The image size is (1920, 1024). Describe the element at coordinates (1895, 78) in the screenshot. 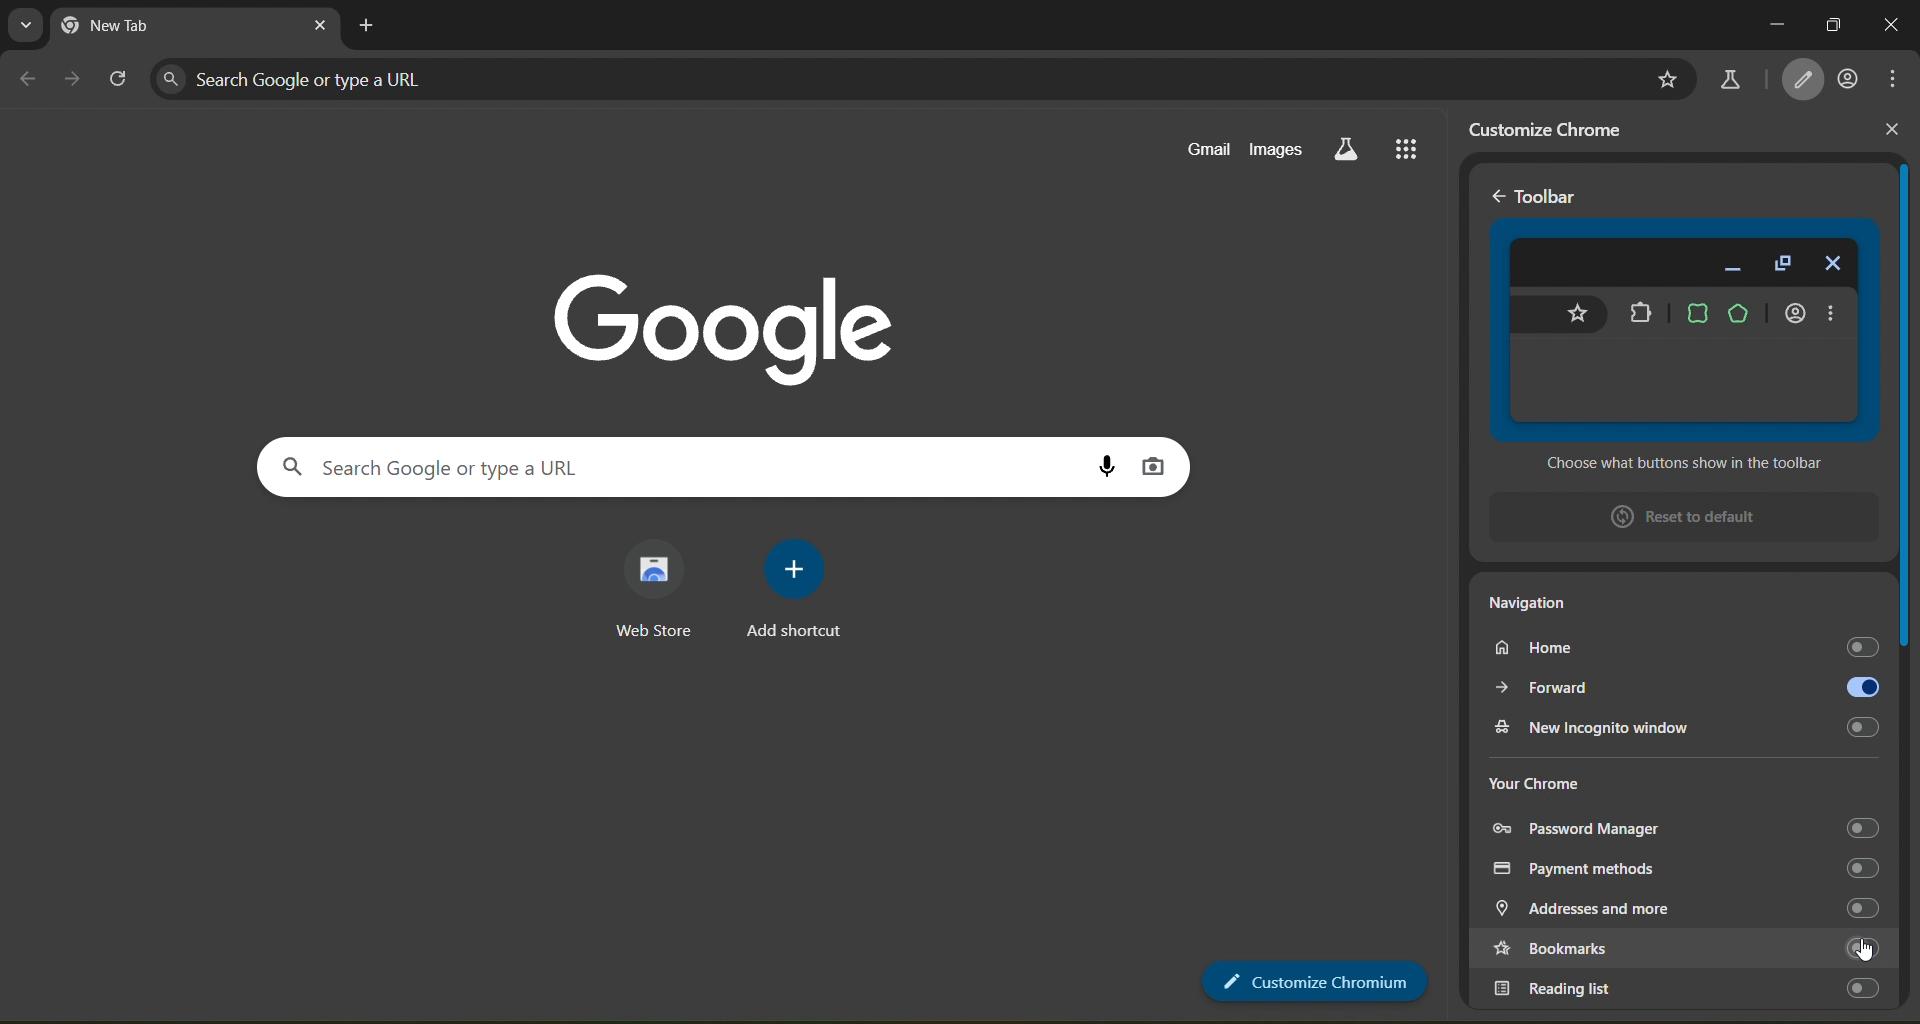

I see `menu` at that location.